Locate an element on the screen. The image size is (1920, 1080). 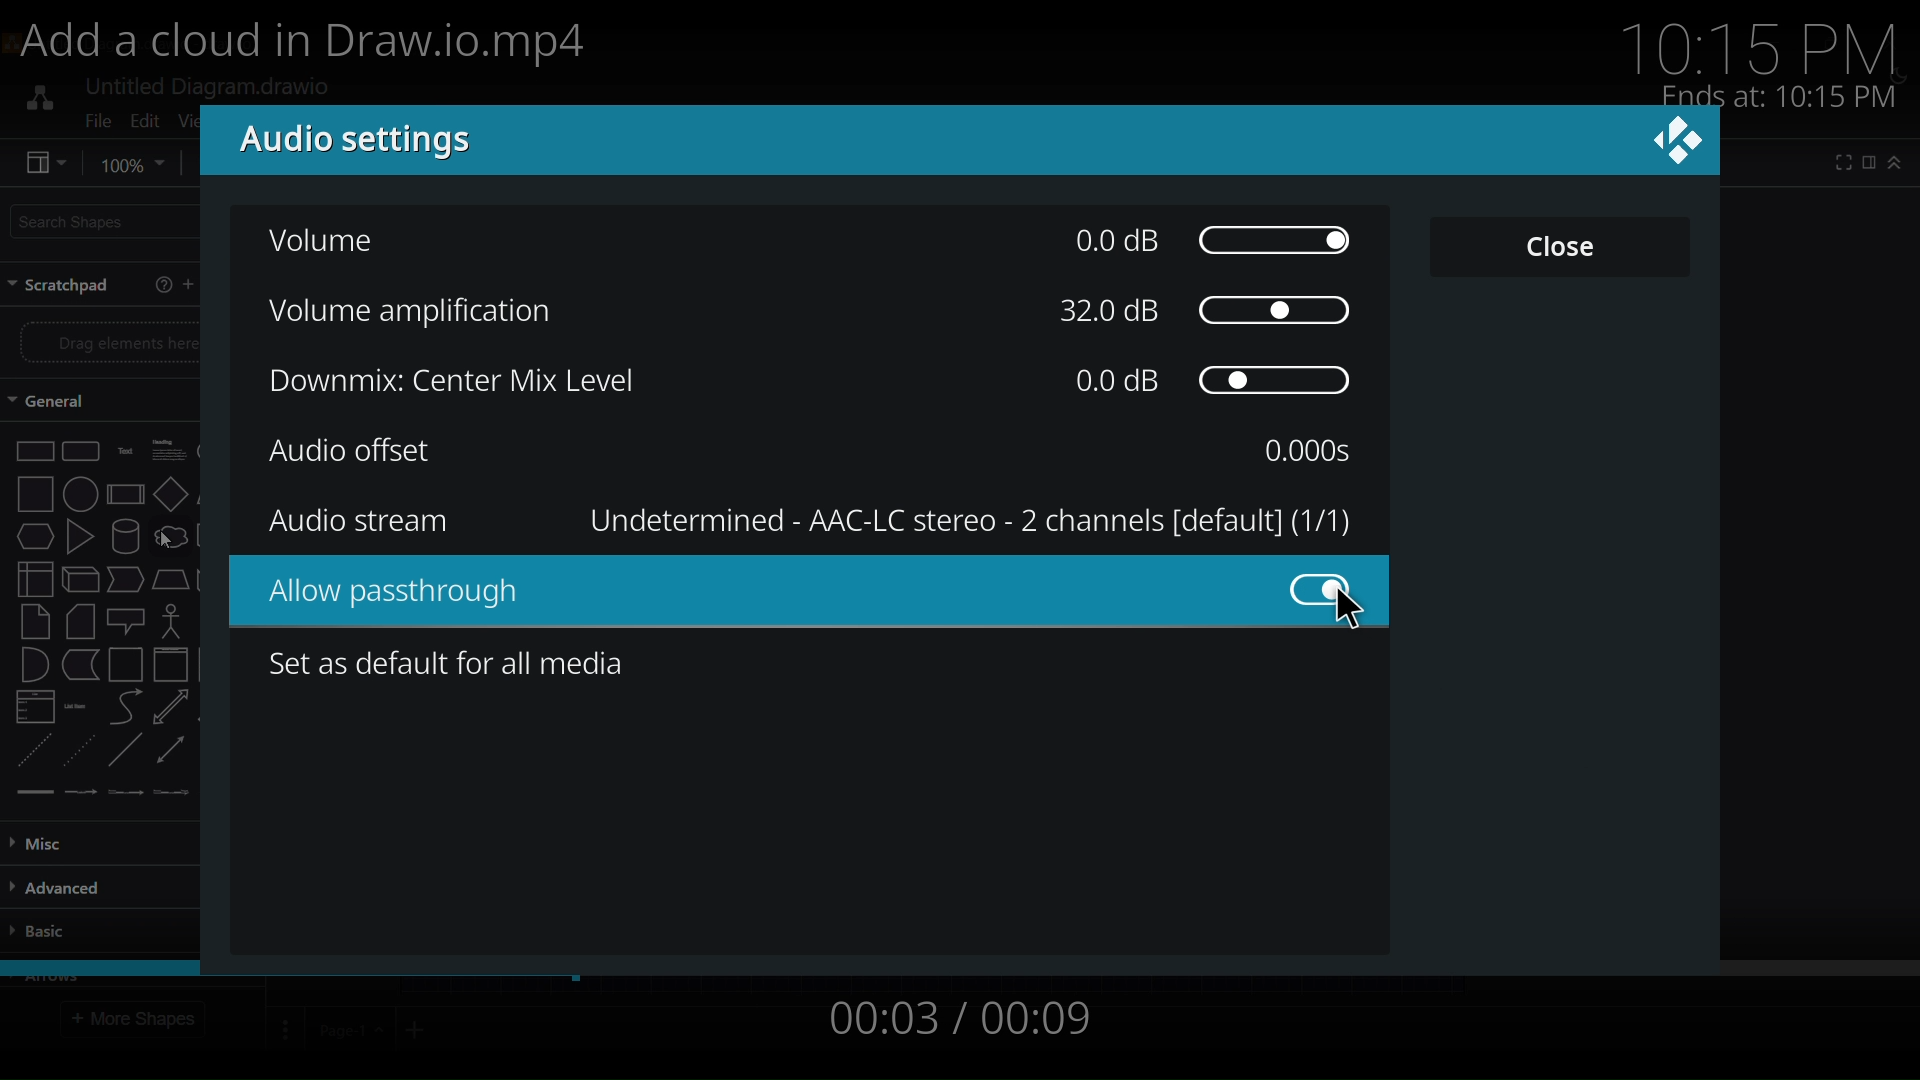
Ends at: 10:15 PM is located at coordinates (1775, 96).